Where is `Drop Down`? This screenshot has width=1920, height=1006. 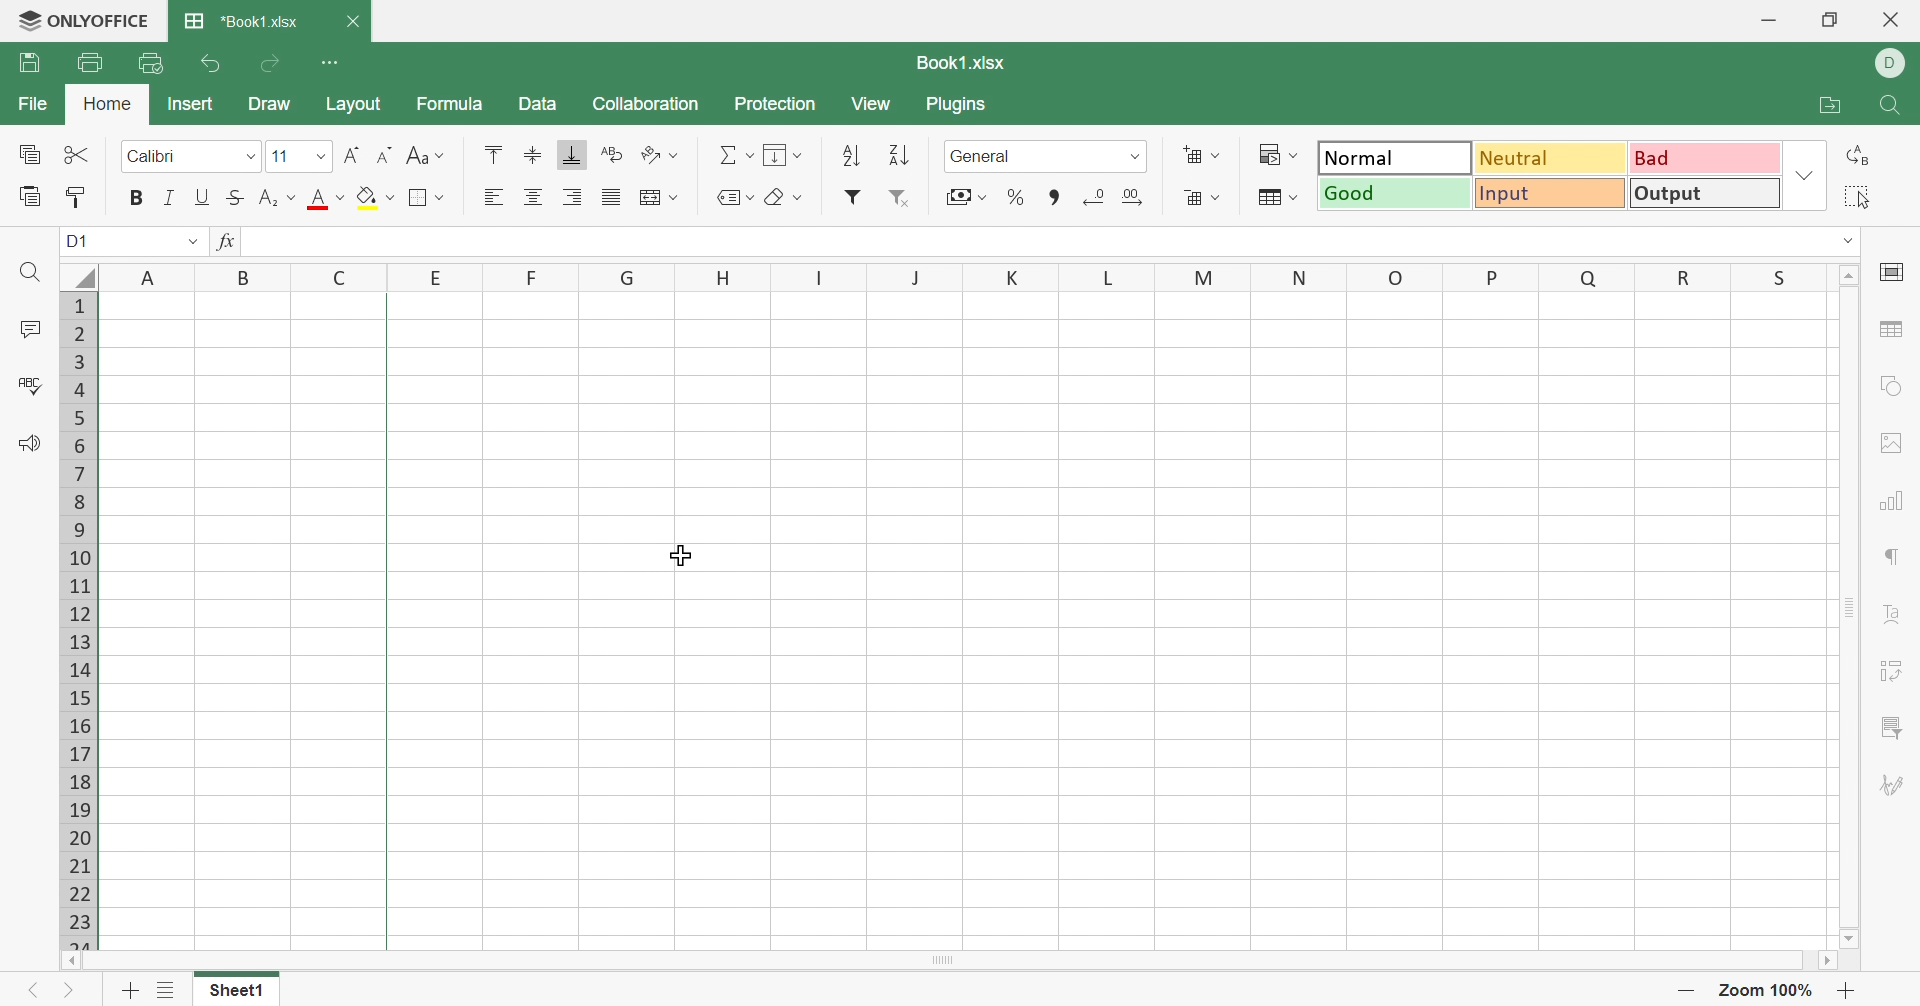
Drop Down is located at coordinates (748, 156).